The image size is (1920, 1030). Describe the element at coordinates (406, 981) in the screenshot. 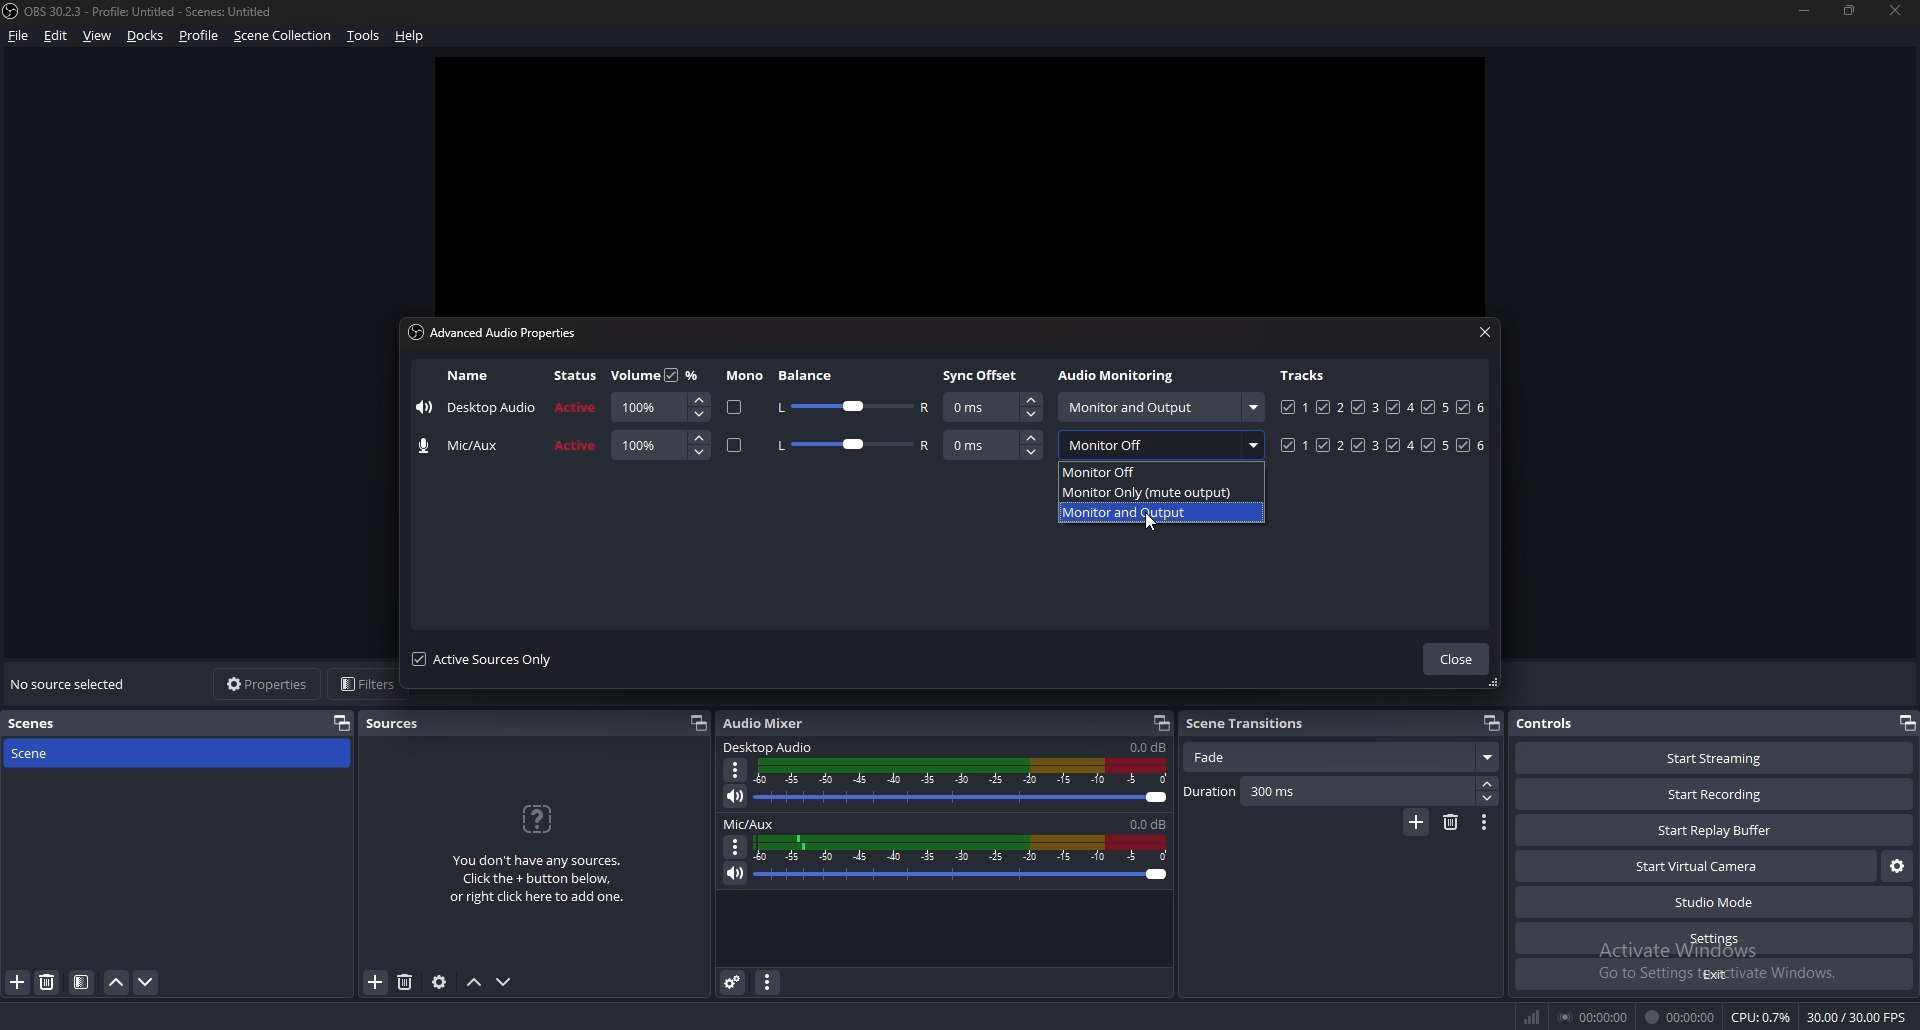

I see `remove source` at that location.